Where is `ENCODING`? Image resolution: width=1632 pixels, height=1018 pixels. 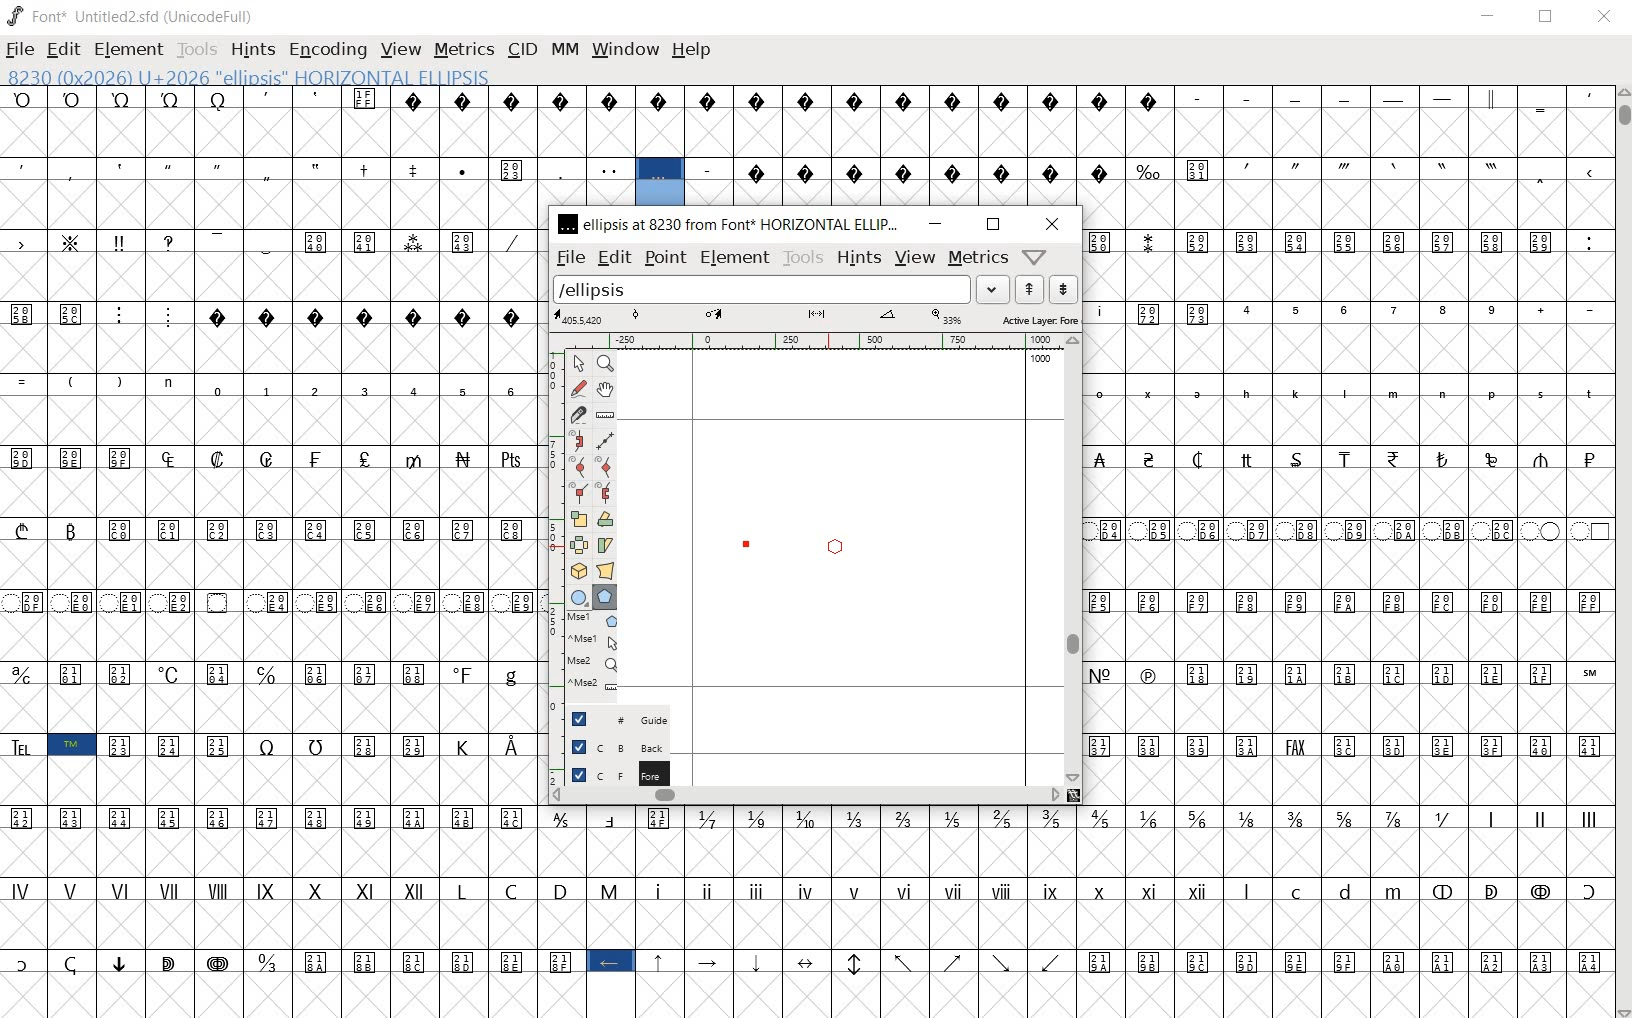
ENCODING is located at coordinates (326, 50).